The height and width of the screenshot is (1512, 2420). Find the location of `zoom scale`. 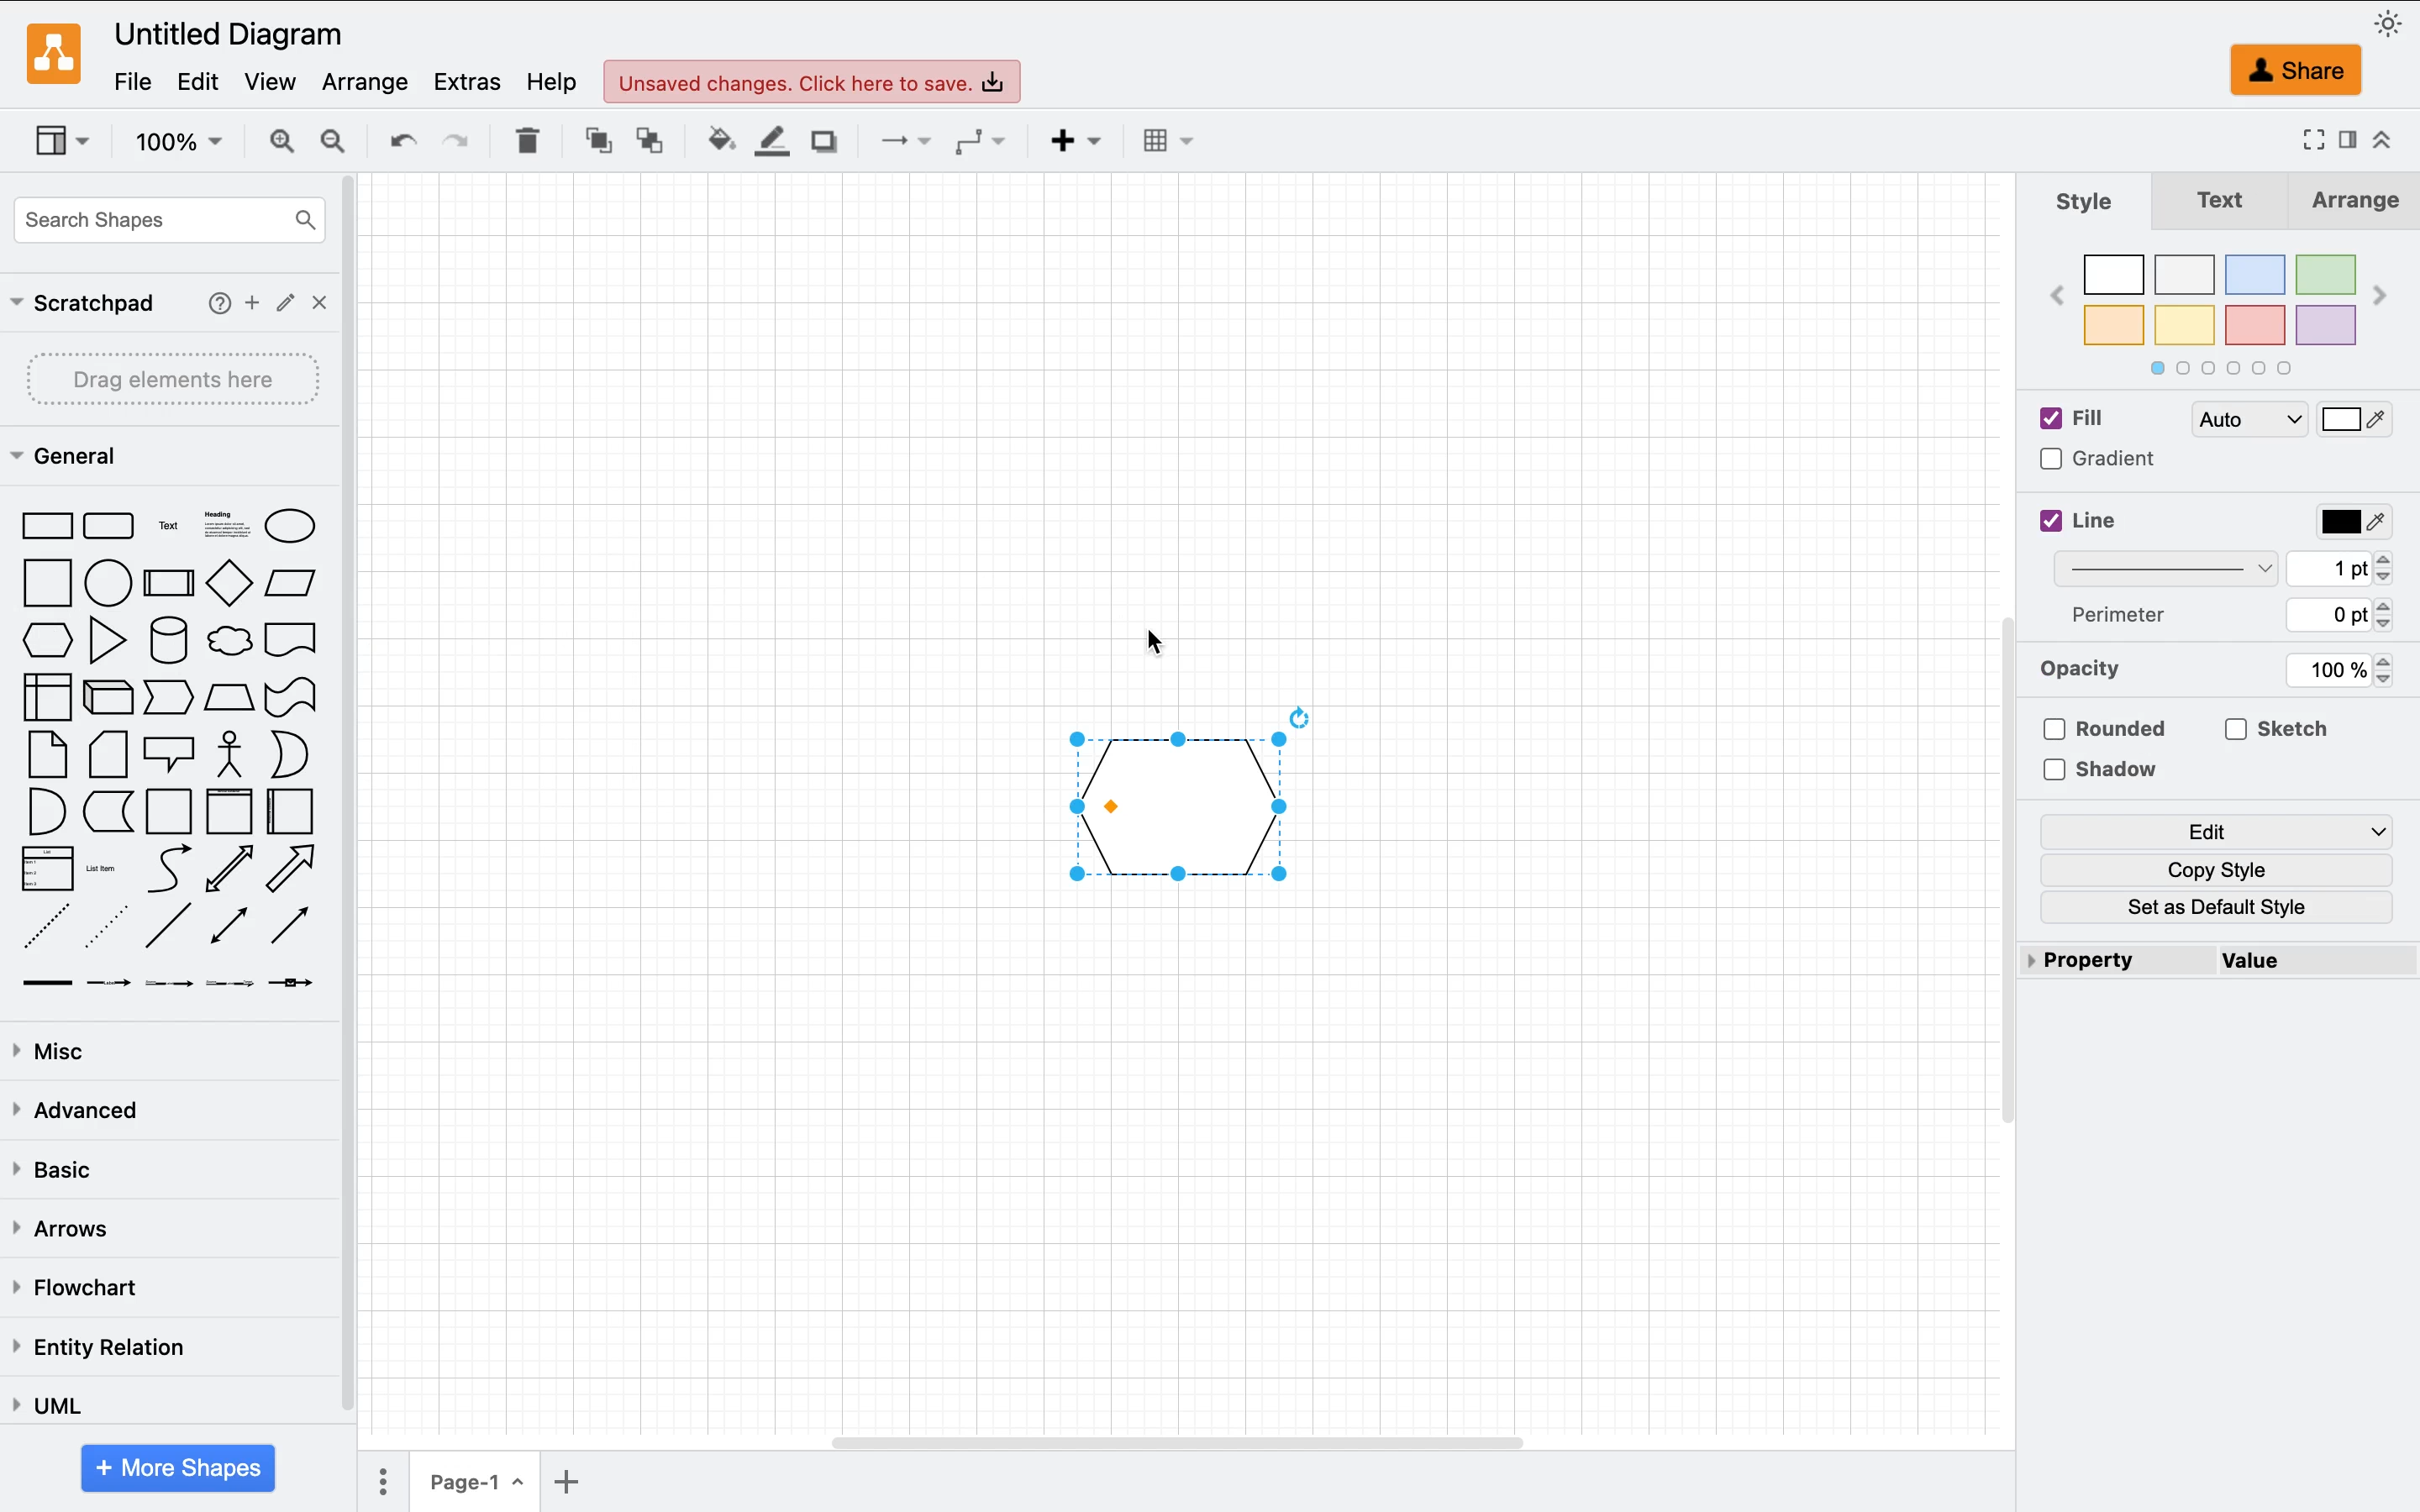

zoom scale is located at coordinates (178, 140).